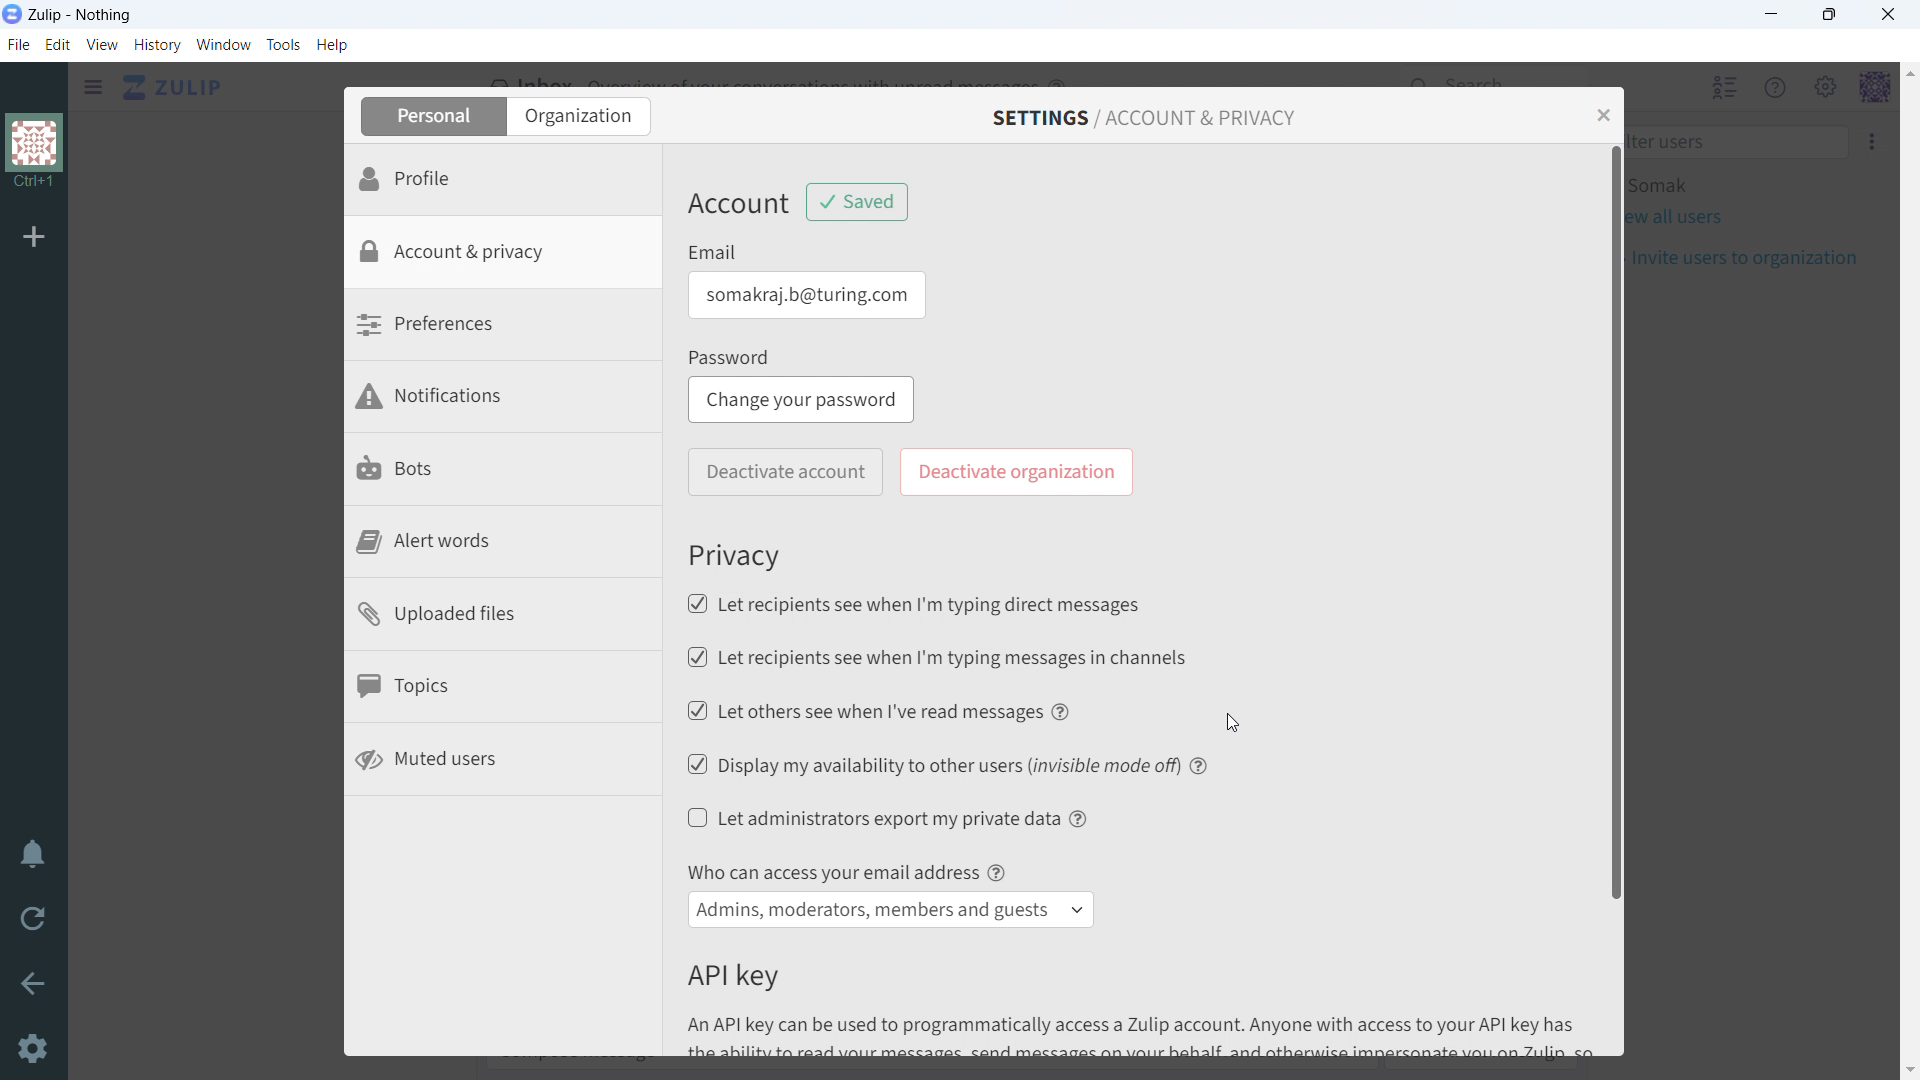 This screenshot has width=1920, height=1080. What do you see at coordinates (501, 327) in the screenshot?
I see `preferences` at bounding box center [501, 327].